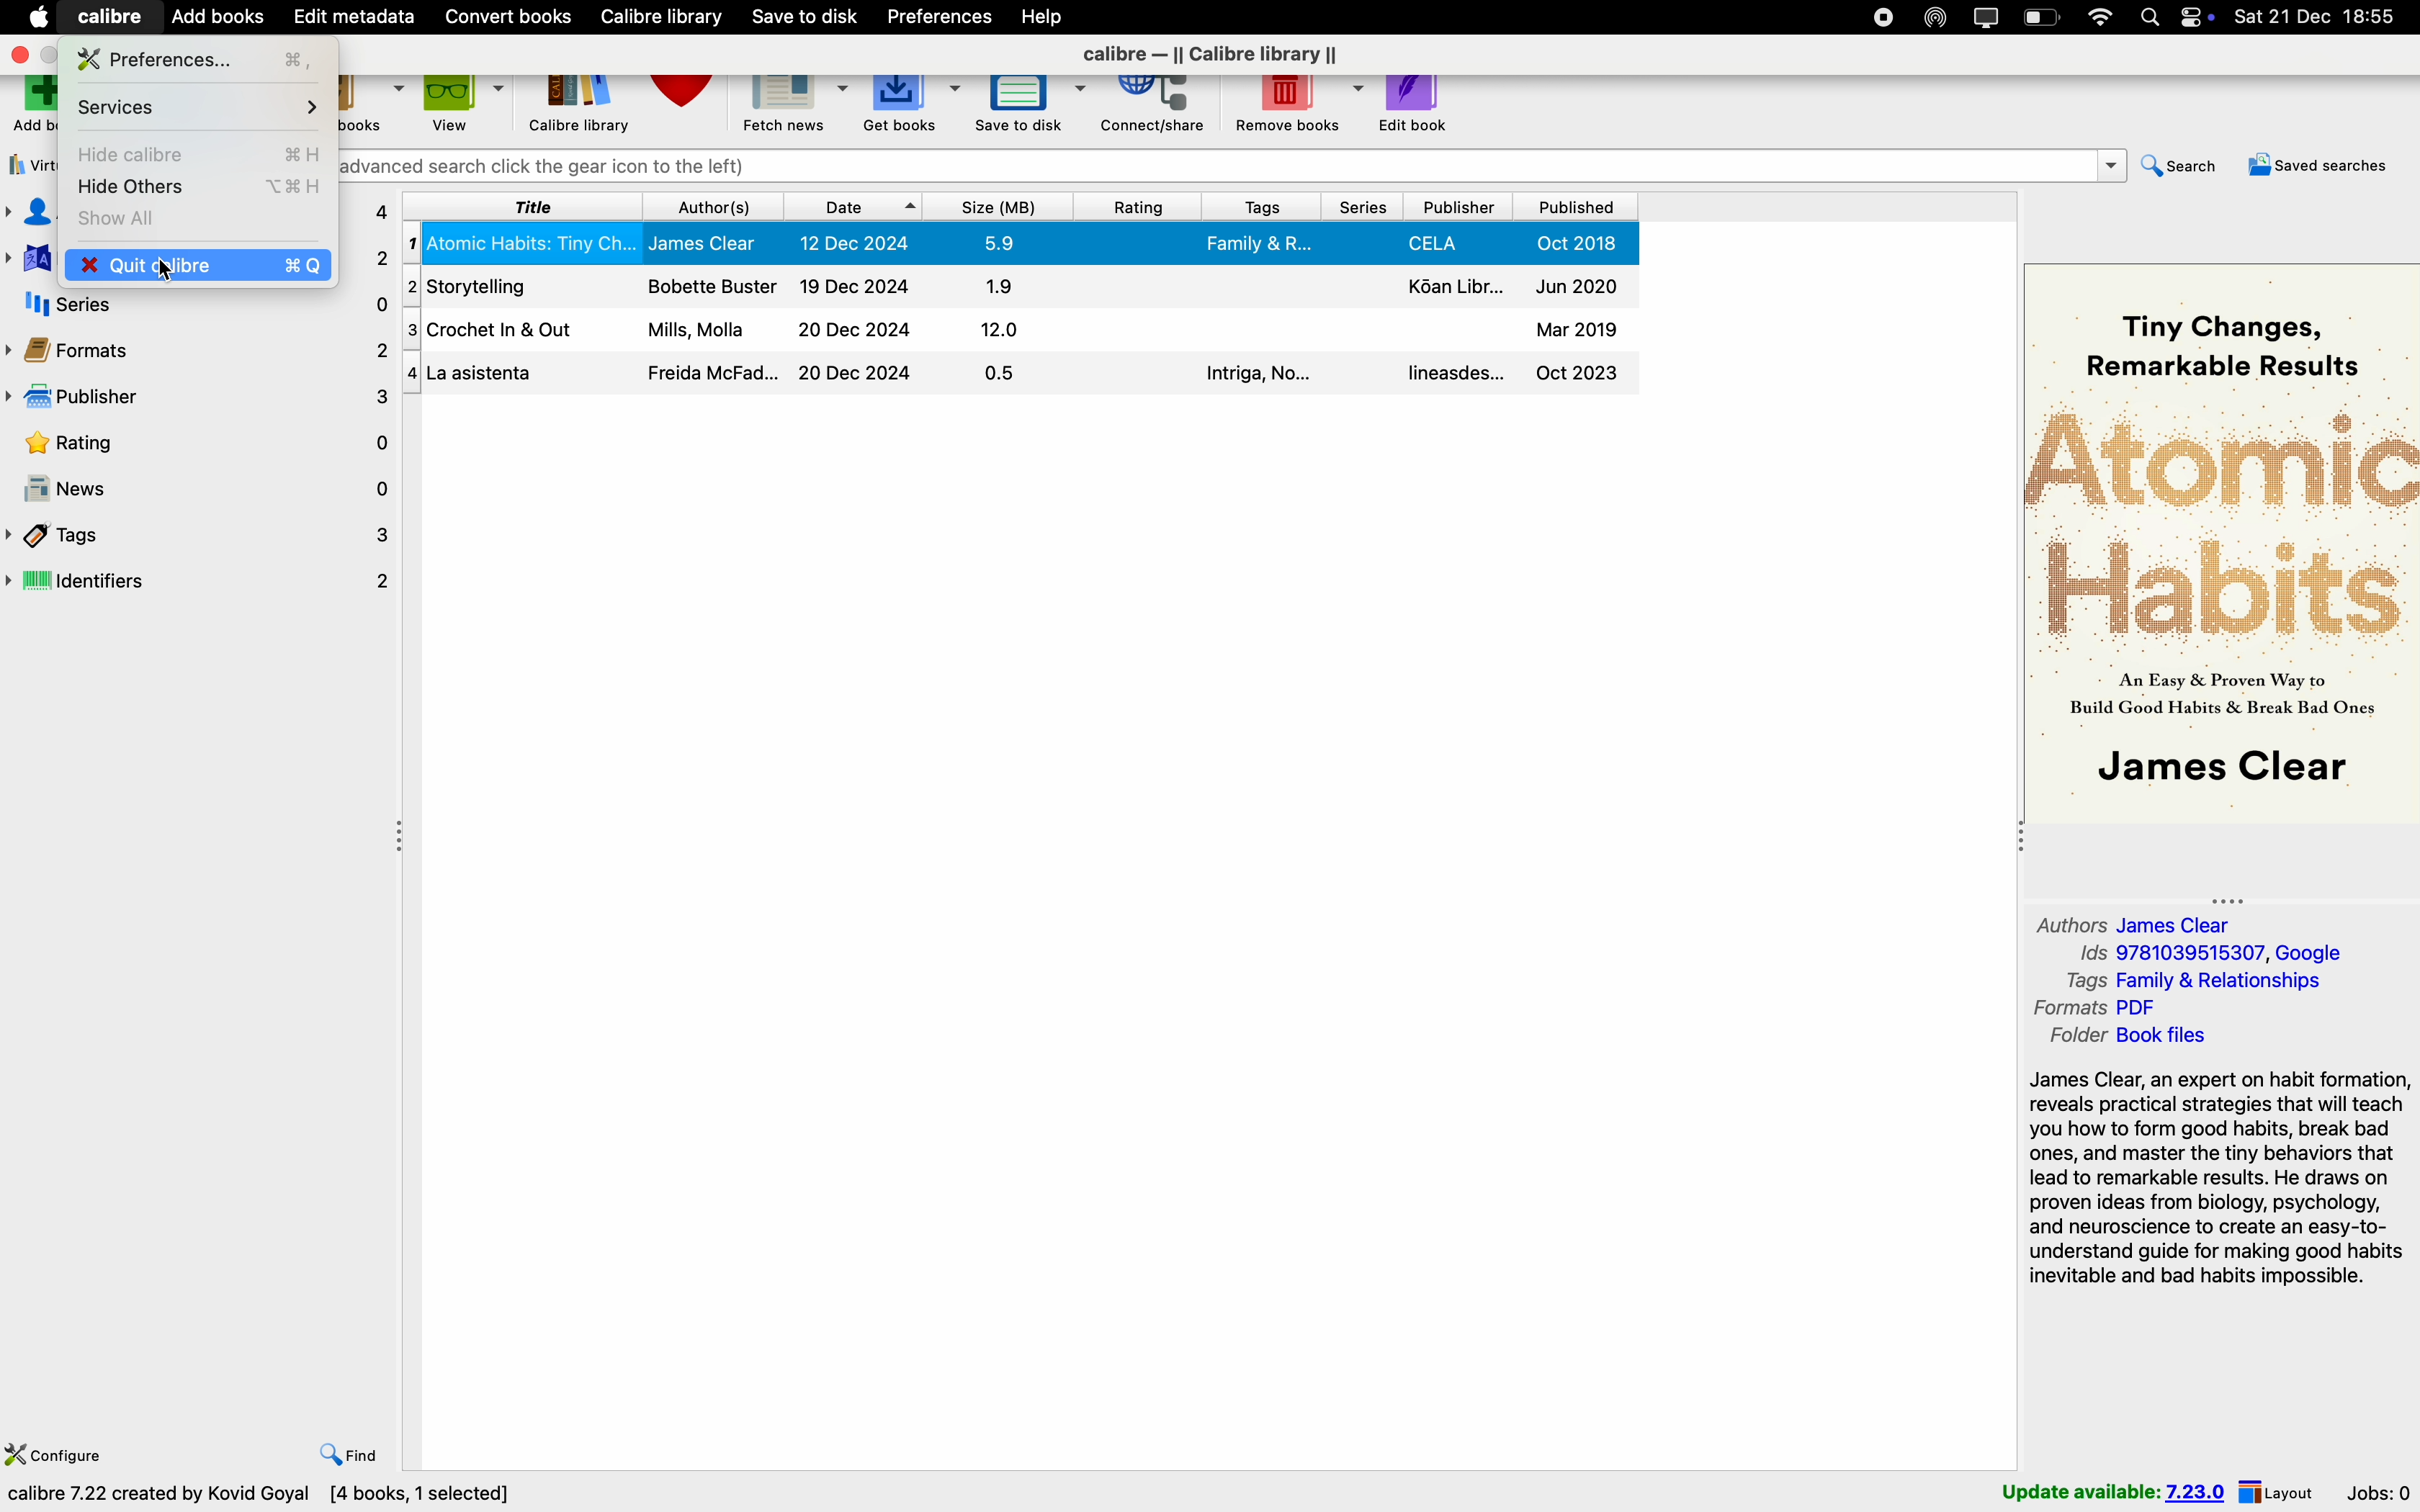 Image resolution: width=2420 pixels, height=1512 pixels. I want to click on James Clear, an expert on habit formation reveals practical strategies that will teach you how to form good habits, break bad ones, and master the tiny behaviors that lead to remarkable results..., so click(2217, 1182).